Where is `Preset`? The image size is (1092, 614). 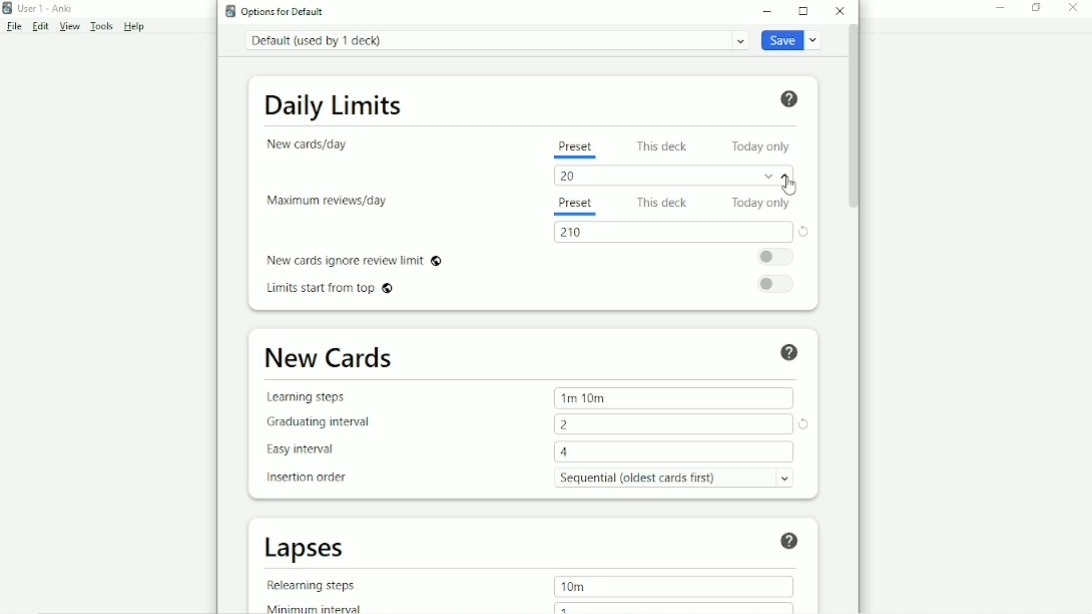 Preset is located at coordinates (578, 150).